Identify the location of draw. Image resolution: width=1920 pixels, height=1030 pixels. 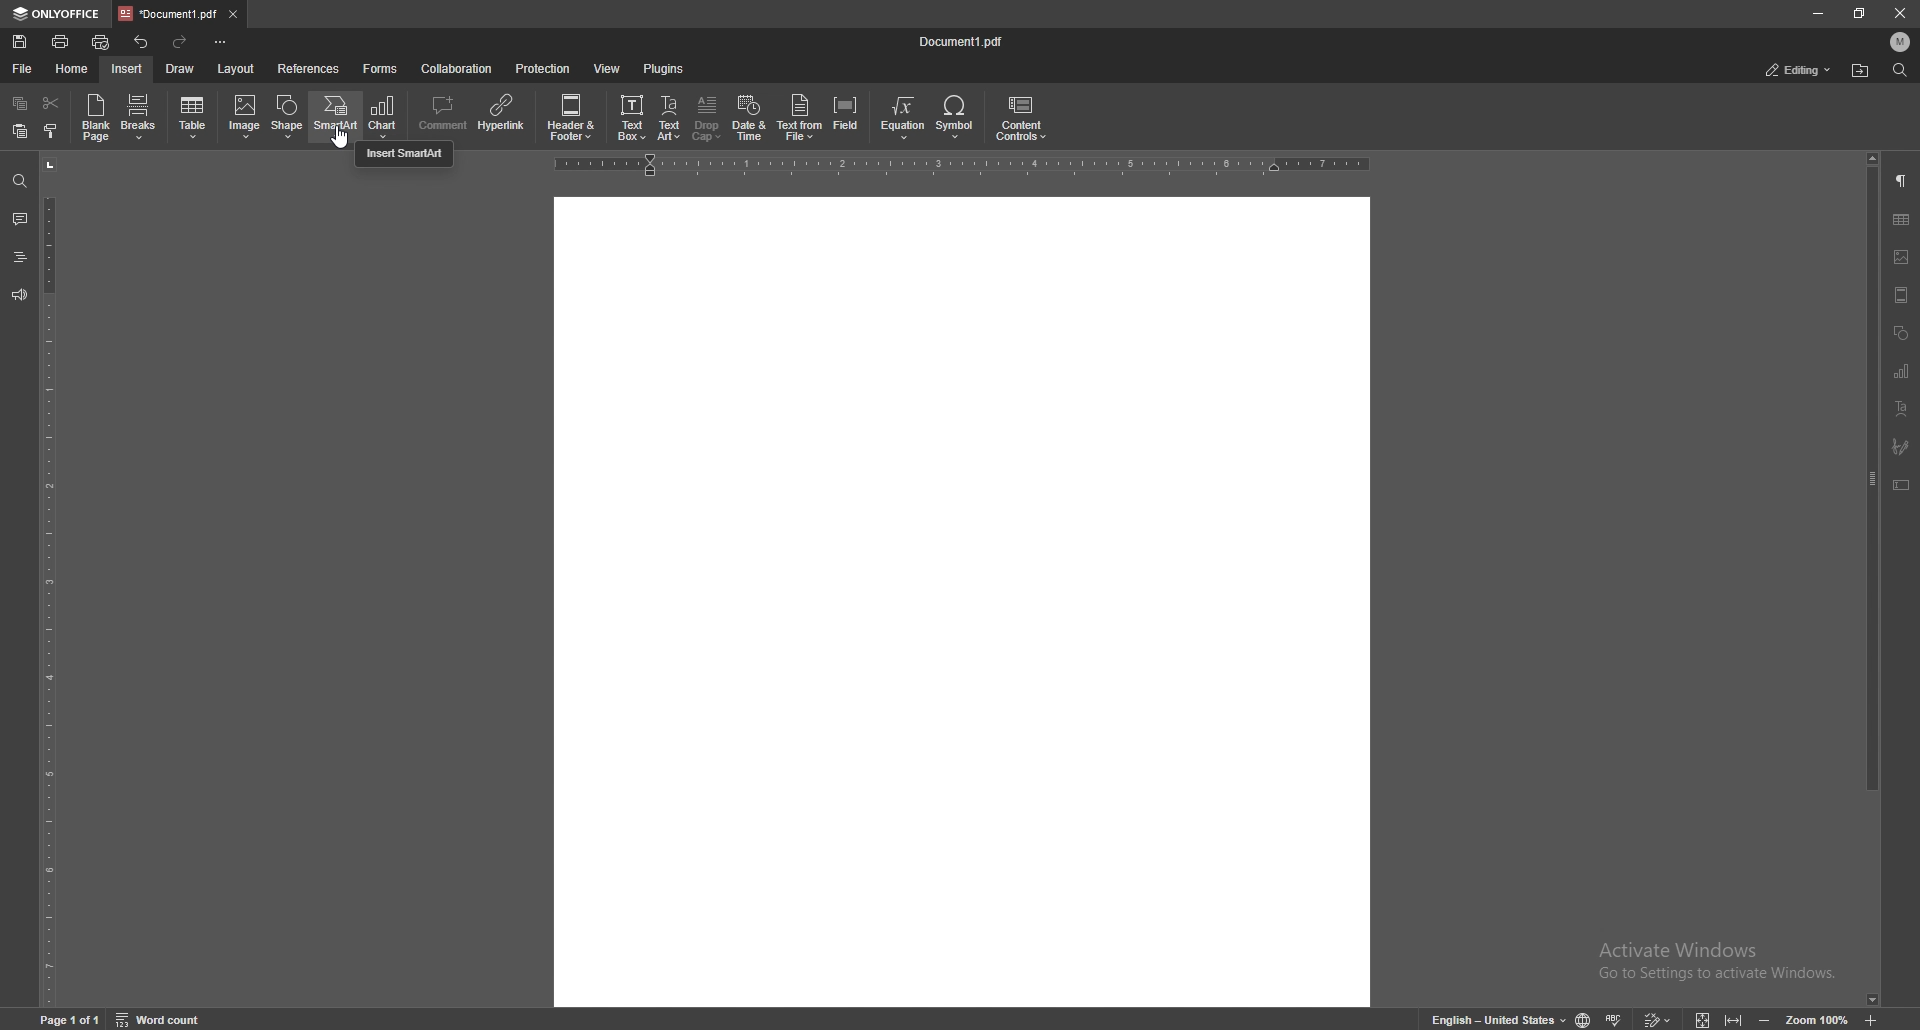
(182, 68).